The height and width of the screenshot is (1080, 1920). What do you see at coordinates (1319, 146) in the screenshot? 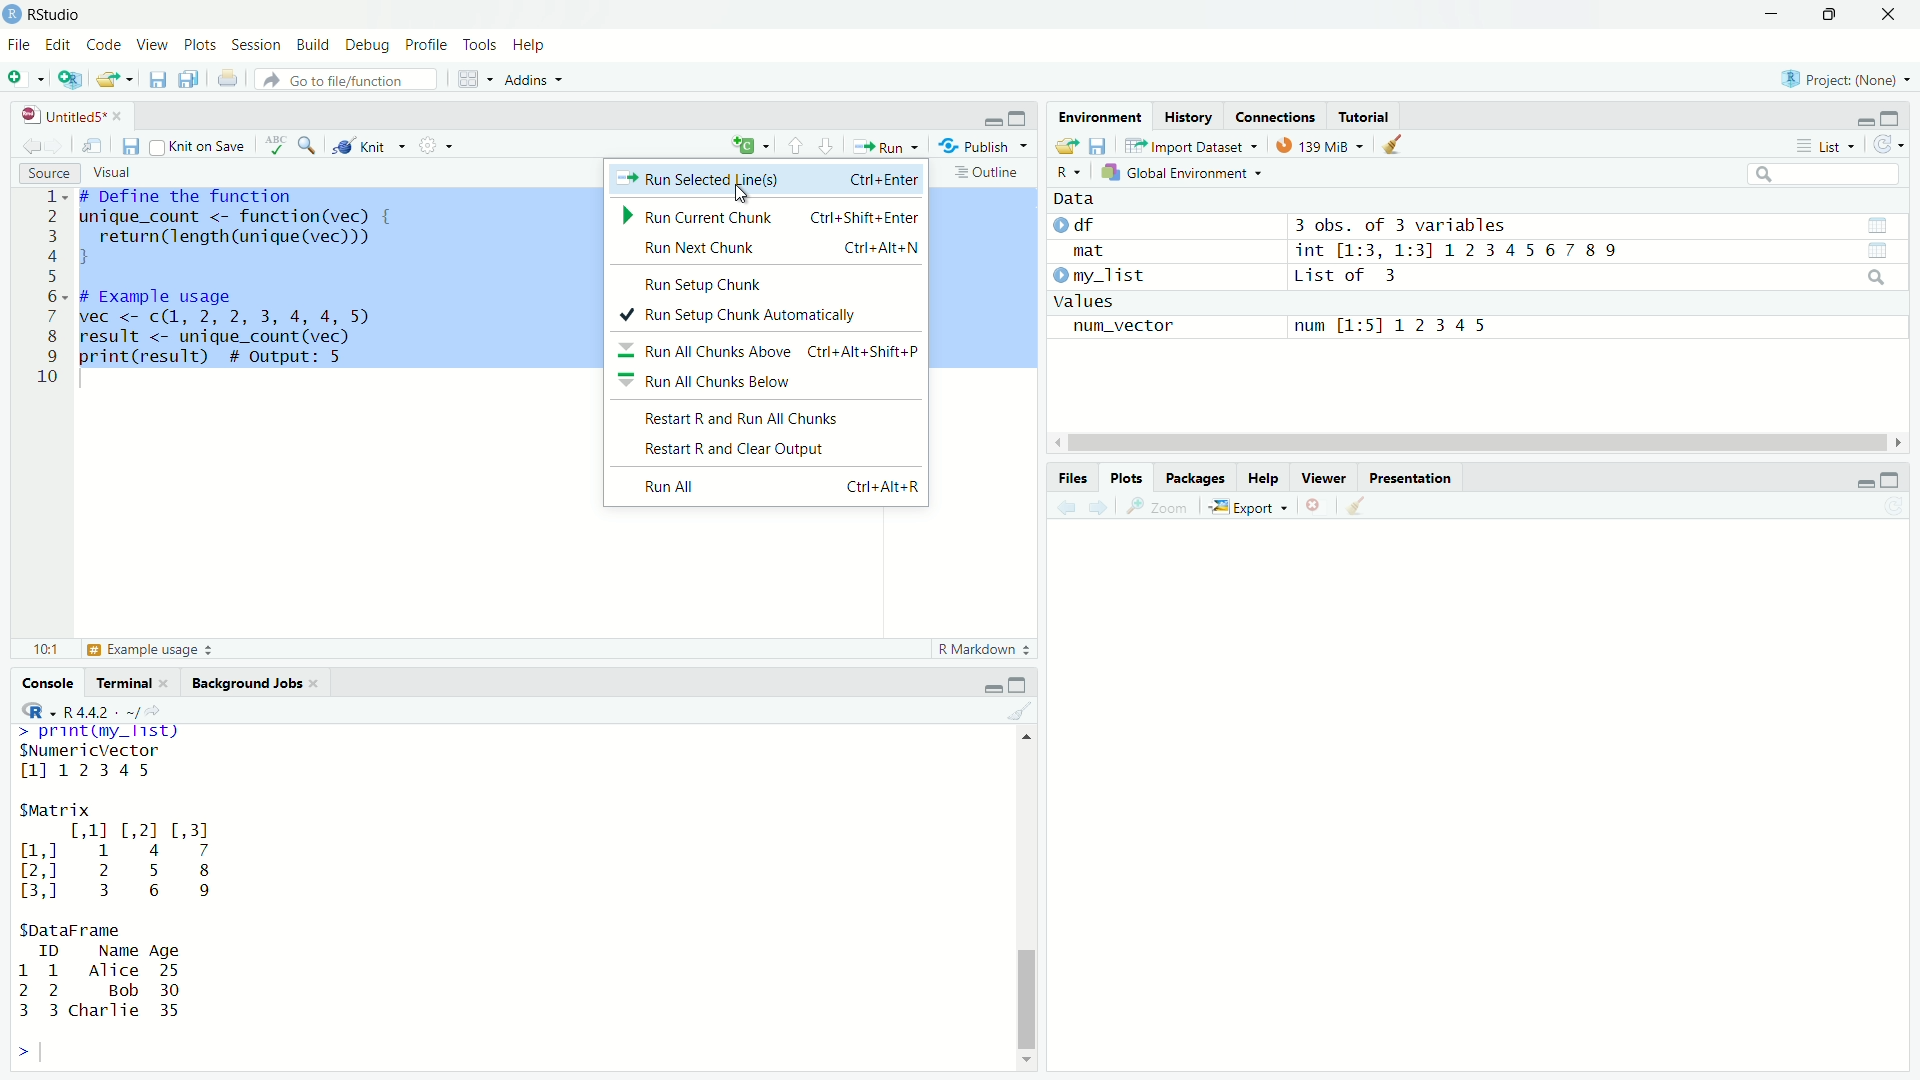
I see `139Mib` at bounding box center [1319, 146].